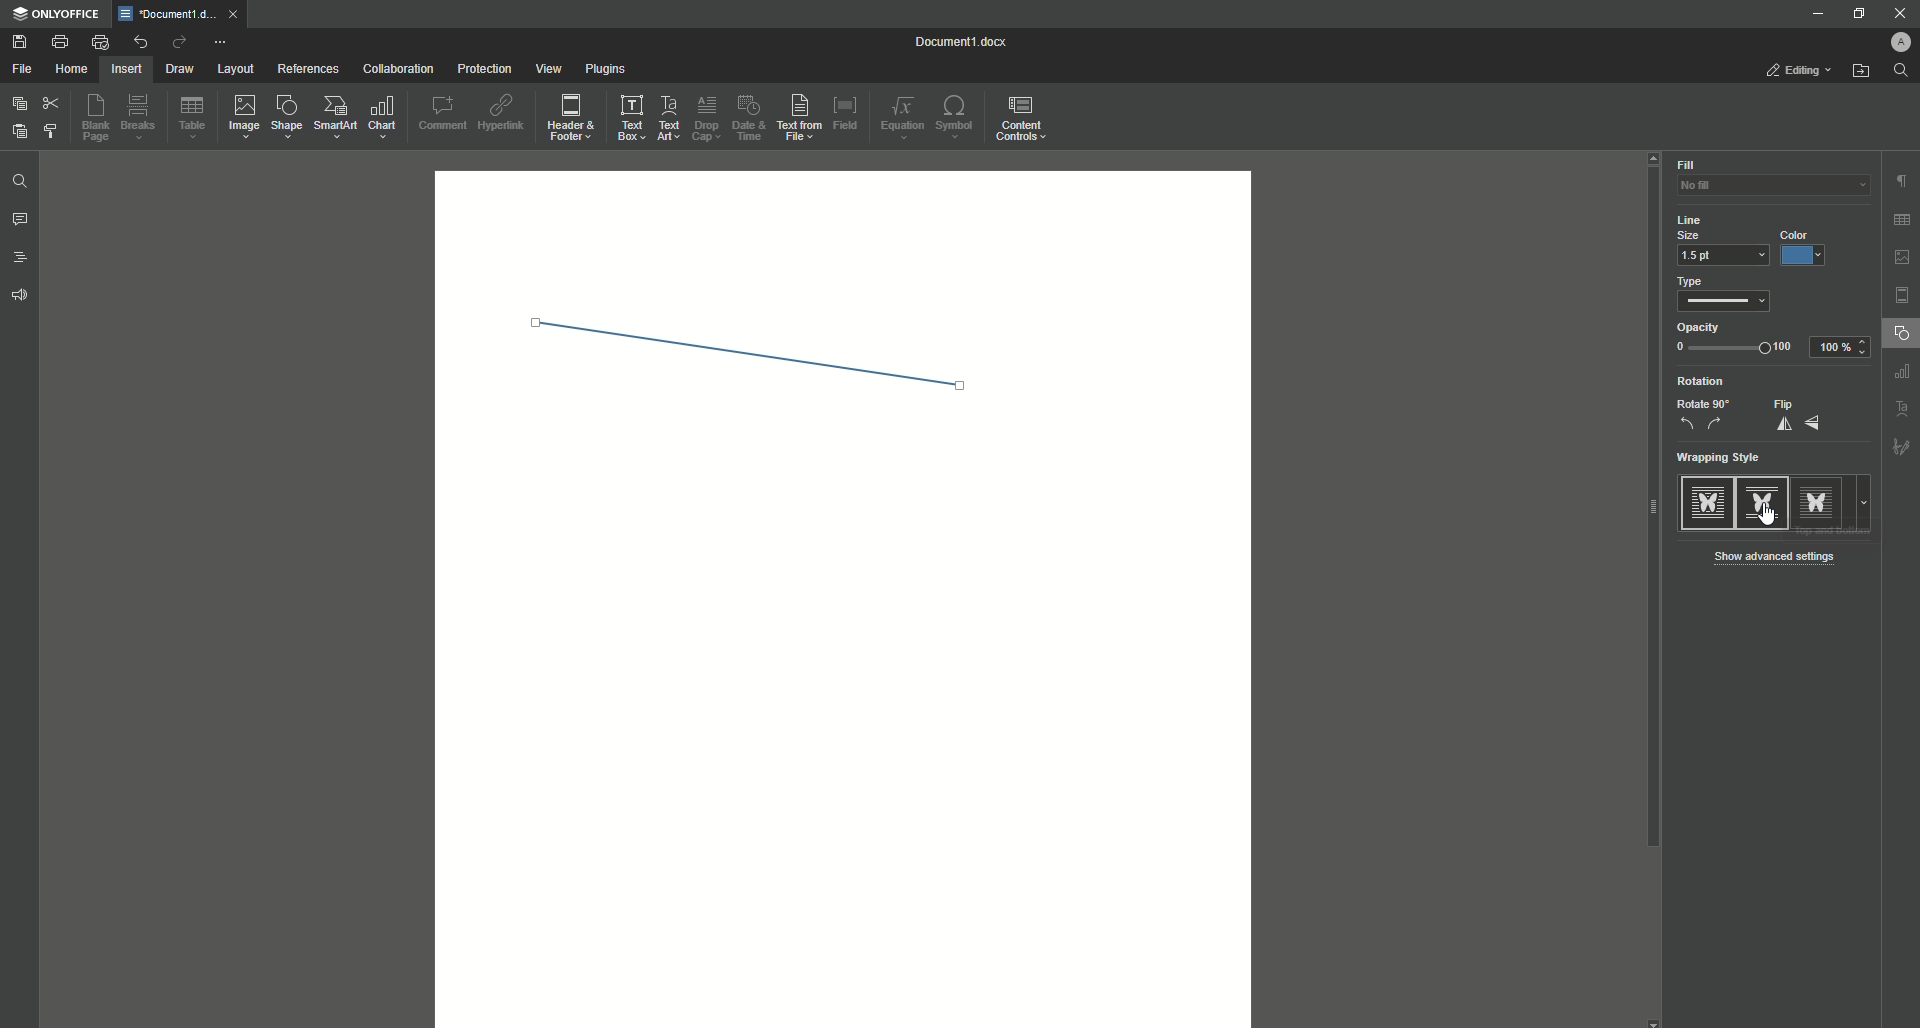  I want to click on Shape Settings, so click(1900, 336).